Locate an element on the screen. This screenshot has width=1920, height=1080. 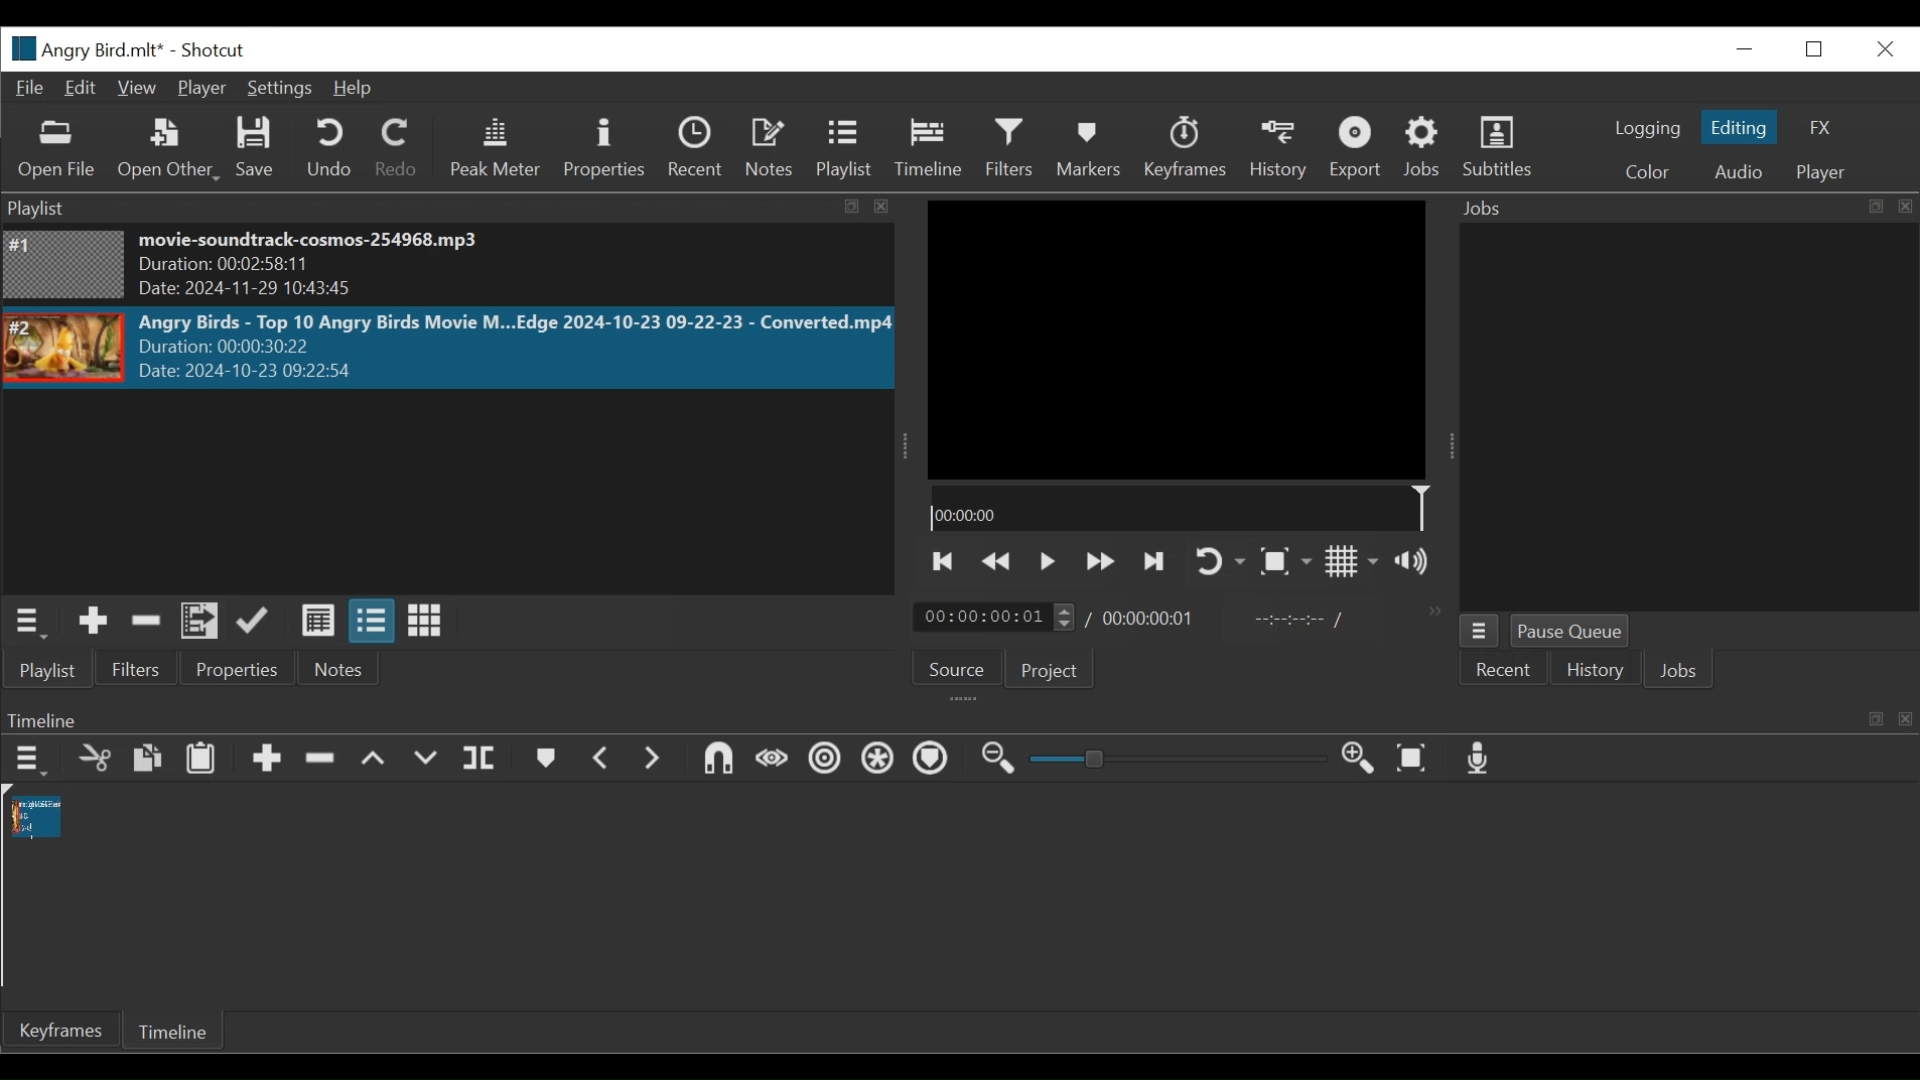
Ripple Delete is located at coordinates (321, 760).